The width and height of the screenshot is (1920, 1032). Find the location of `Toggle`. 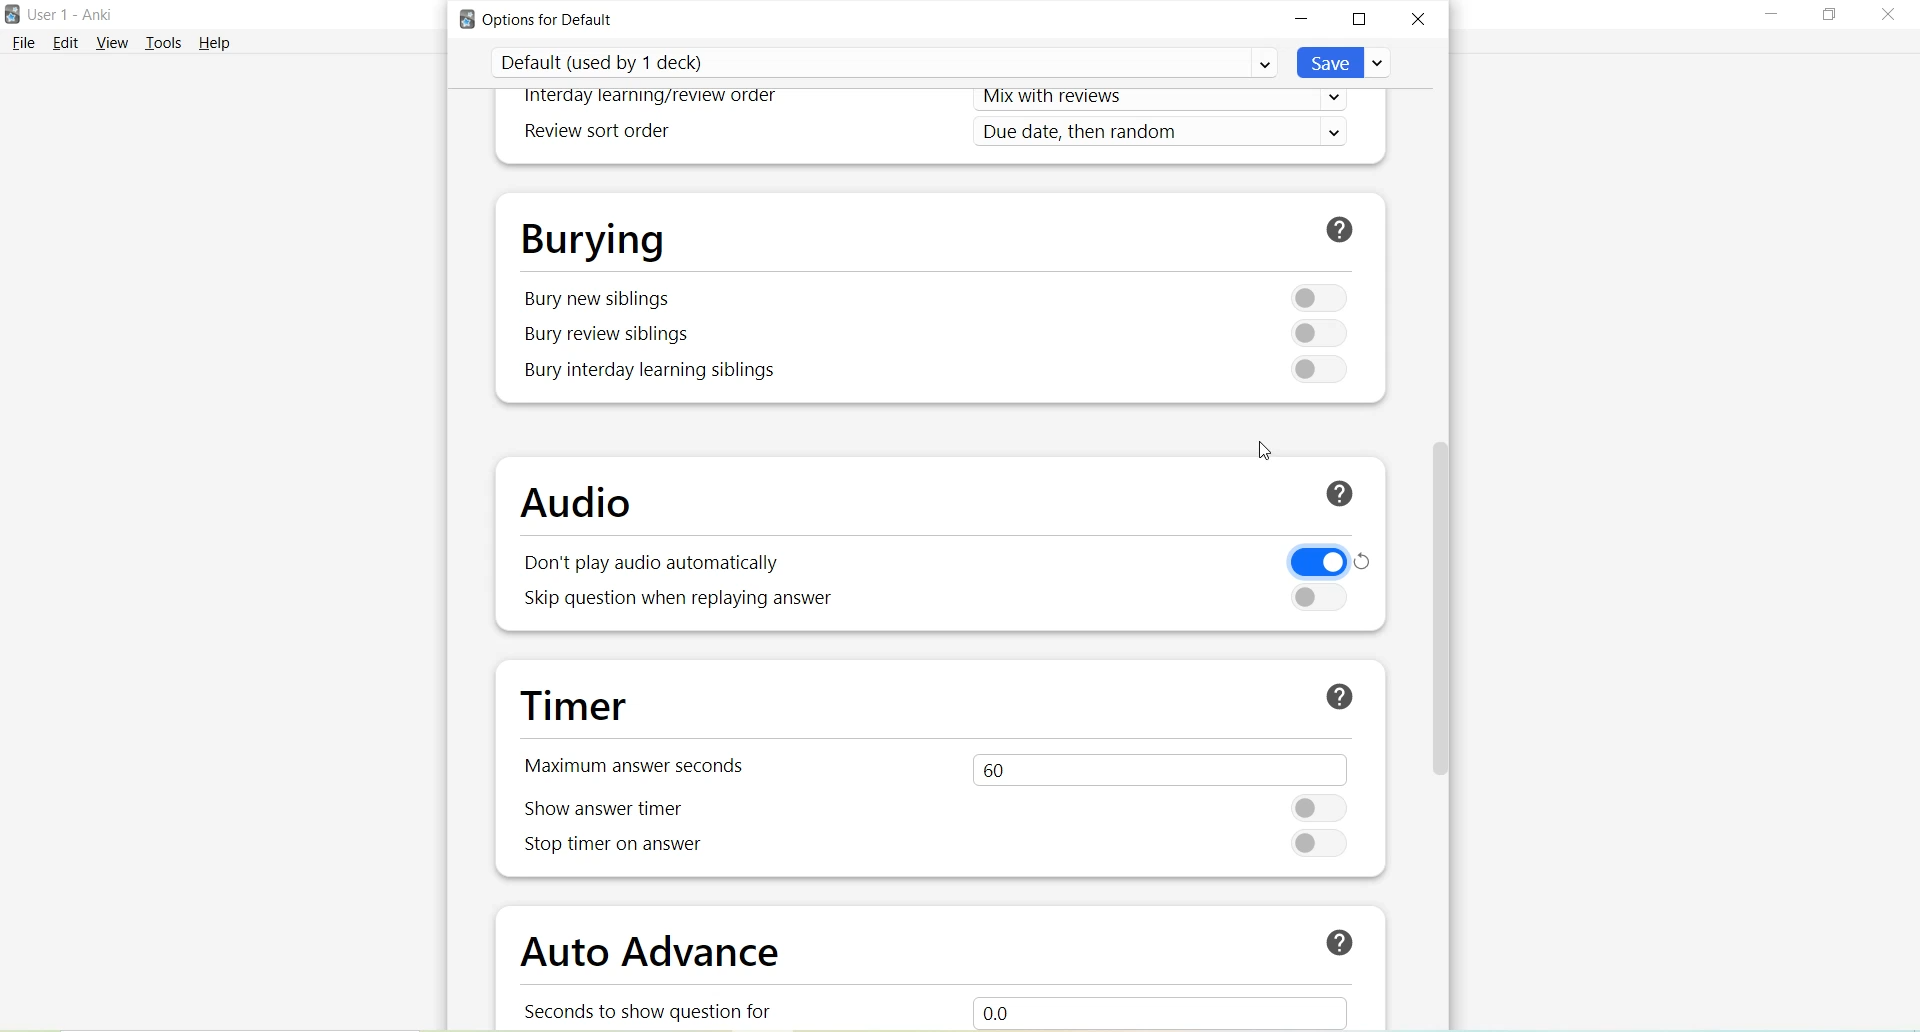

Toggle is located at coordinates (1317, 597).